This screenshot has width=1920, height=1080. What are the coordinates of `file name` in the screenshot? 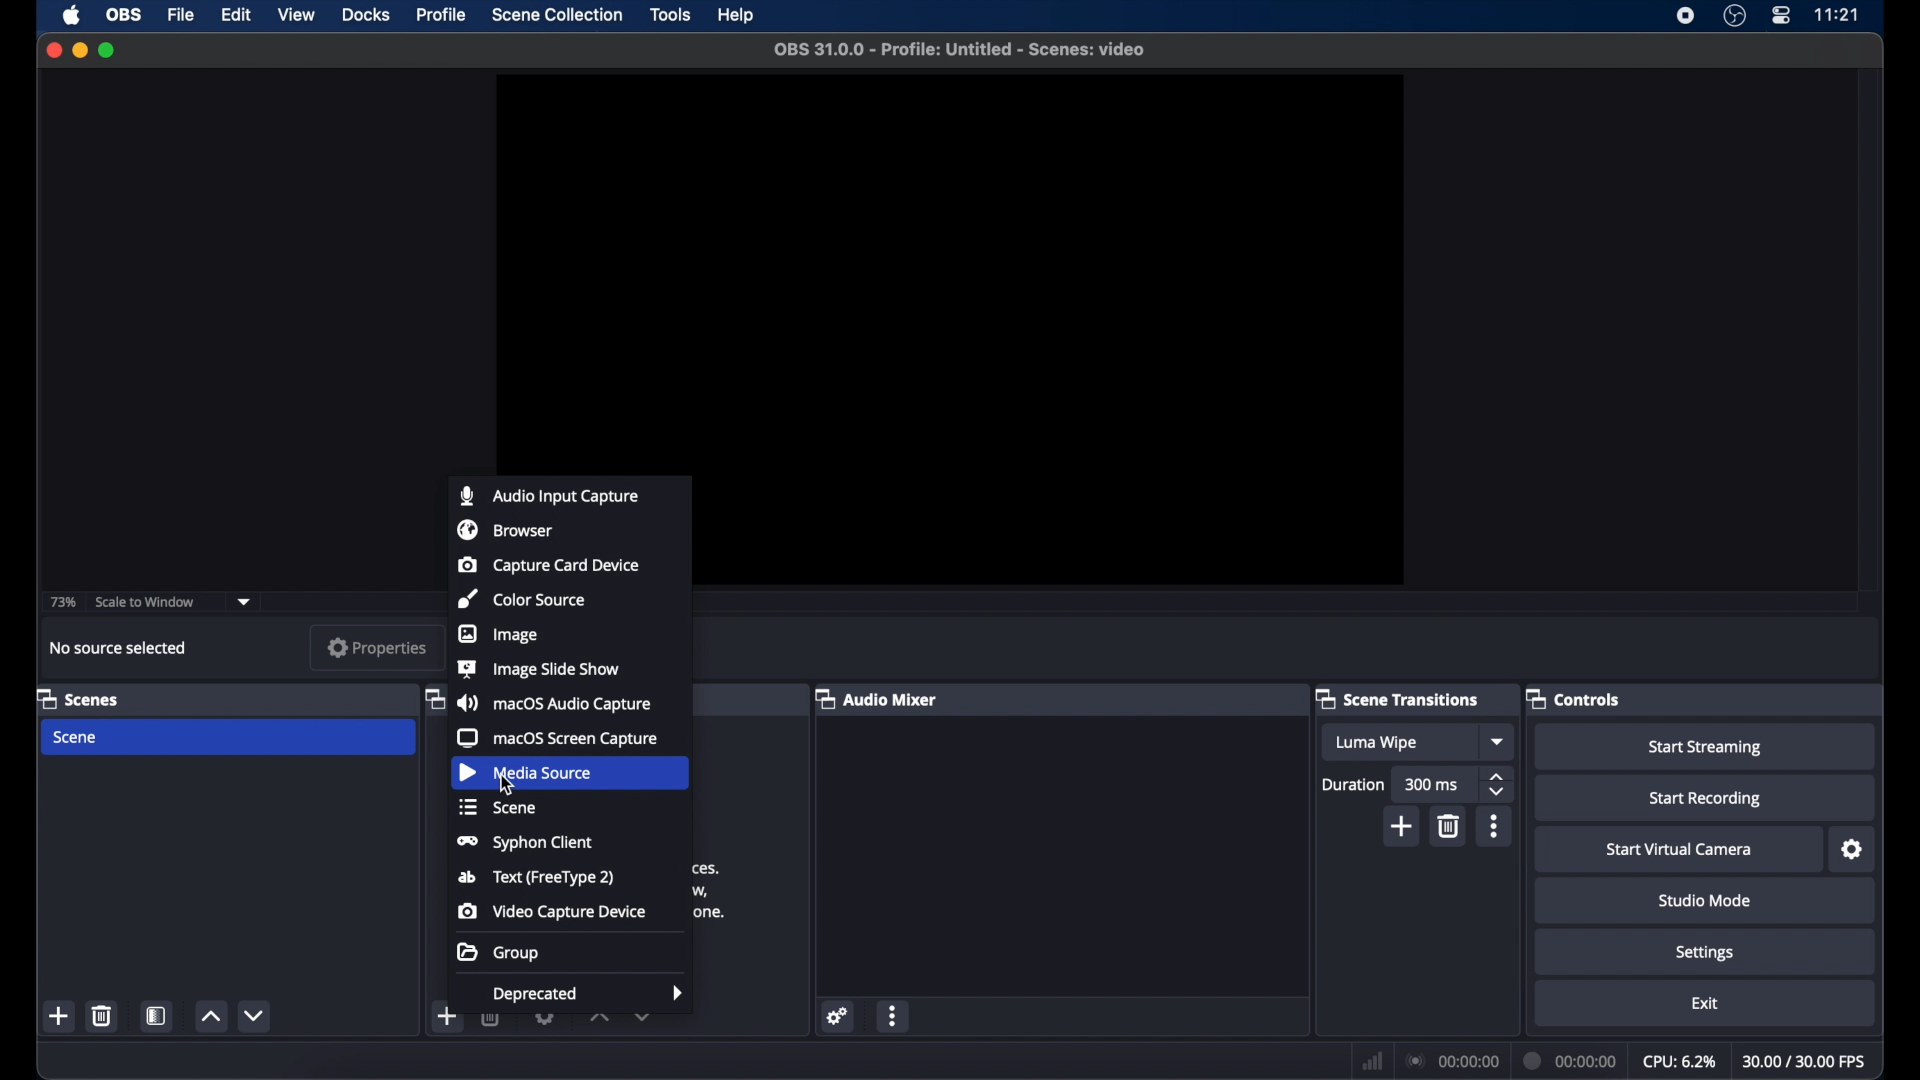 It's located at (960, 50).